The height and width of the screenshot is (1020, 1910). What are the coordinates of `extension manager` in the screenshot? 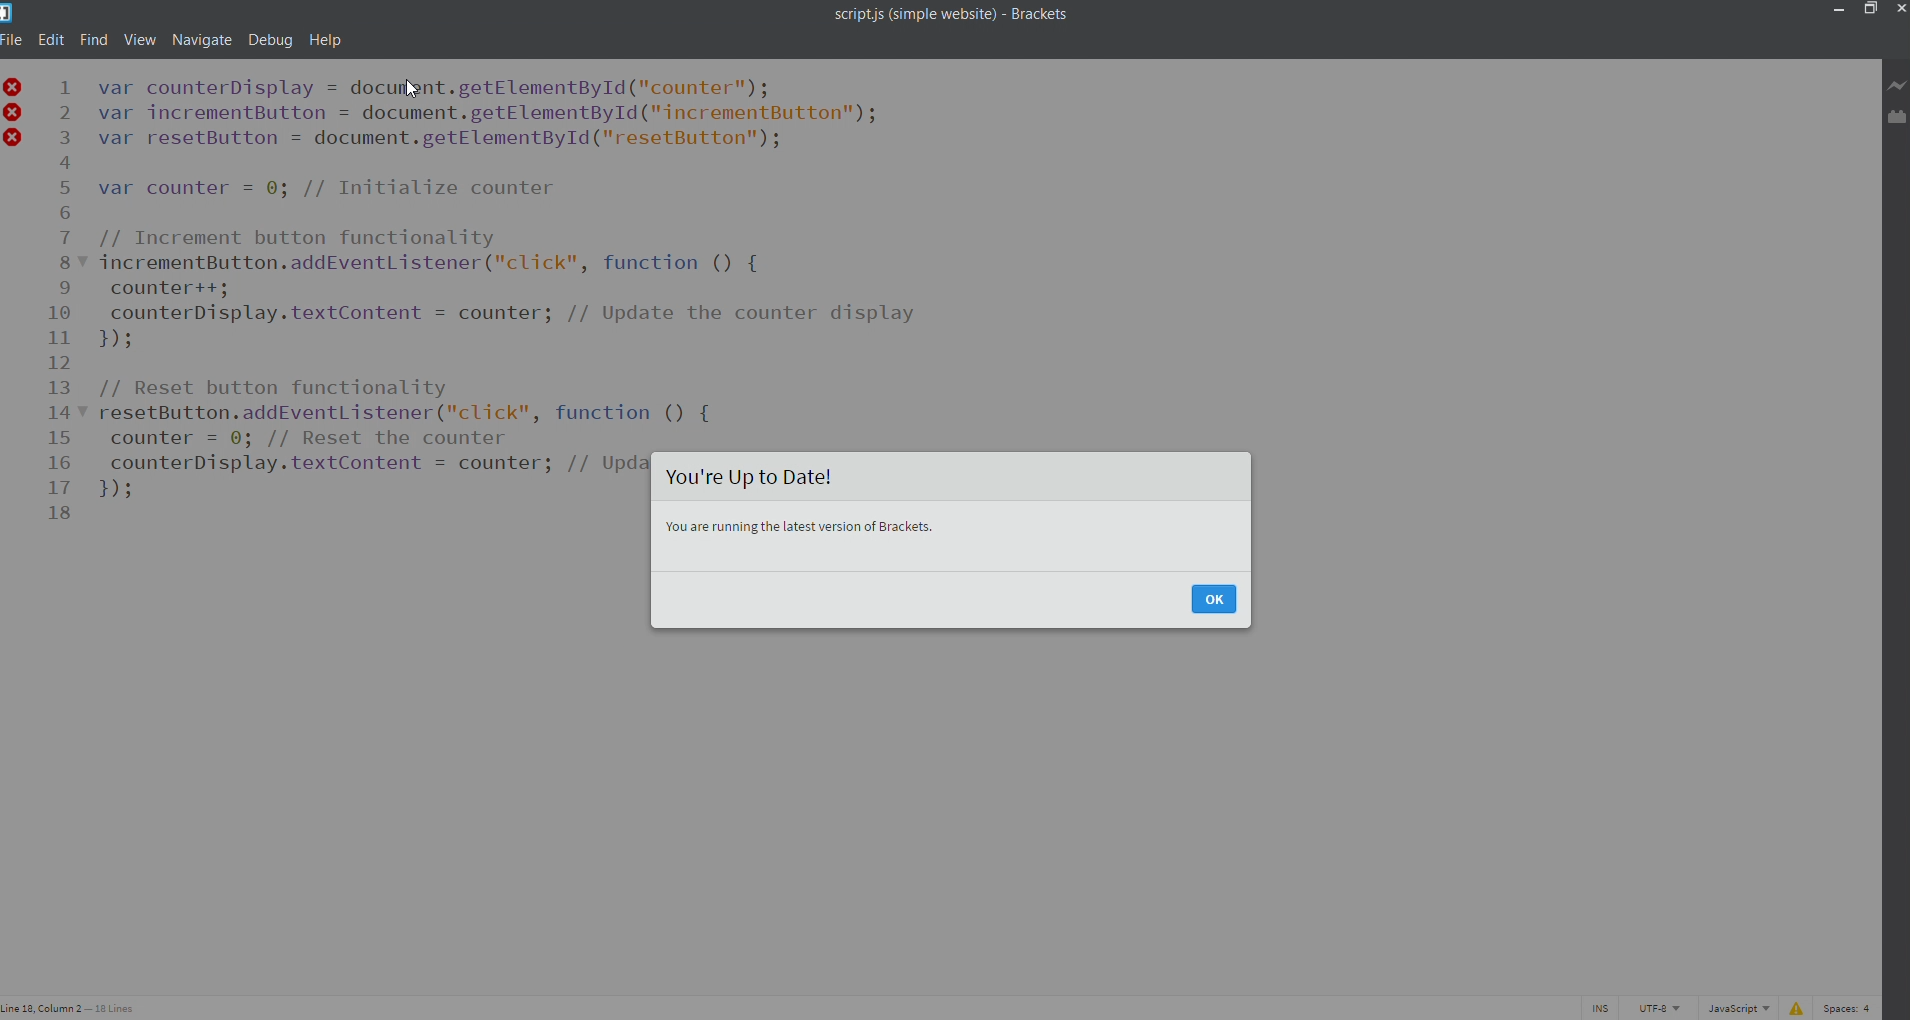 It's located at (1896, 119).